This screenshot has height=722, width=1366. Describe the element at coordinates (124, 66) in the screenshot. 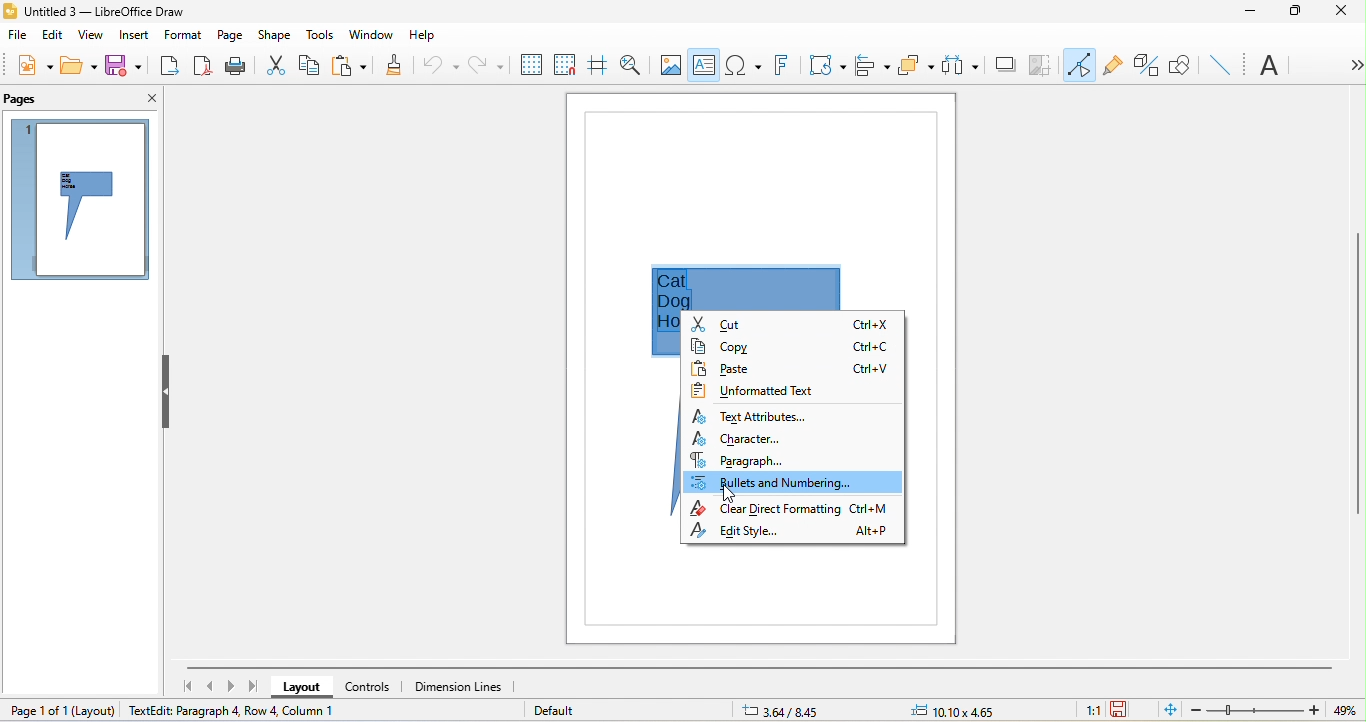

I see `save` at that location.